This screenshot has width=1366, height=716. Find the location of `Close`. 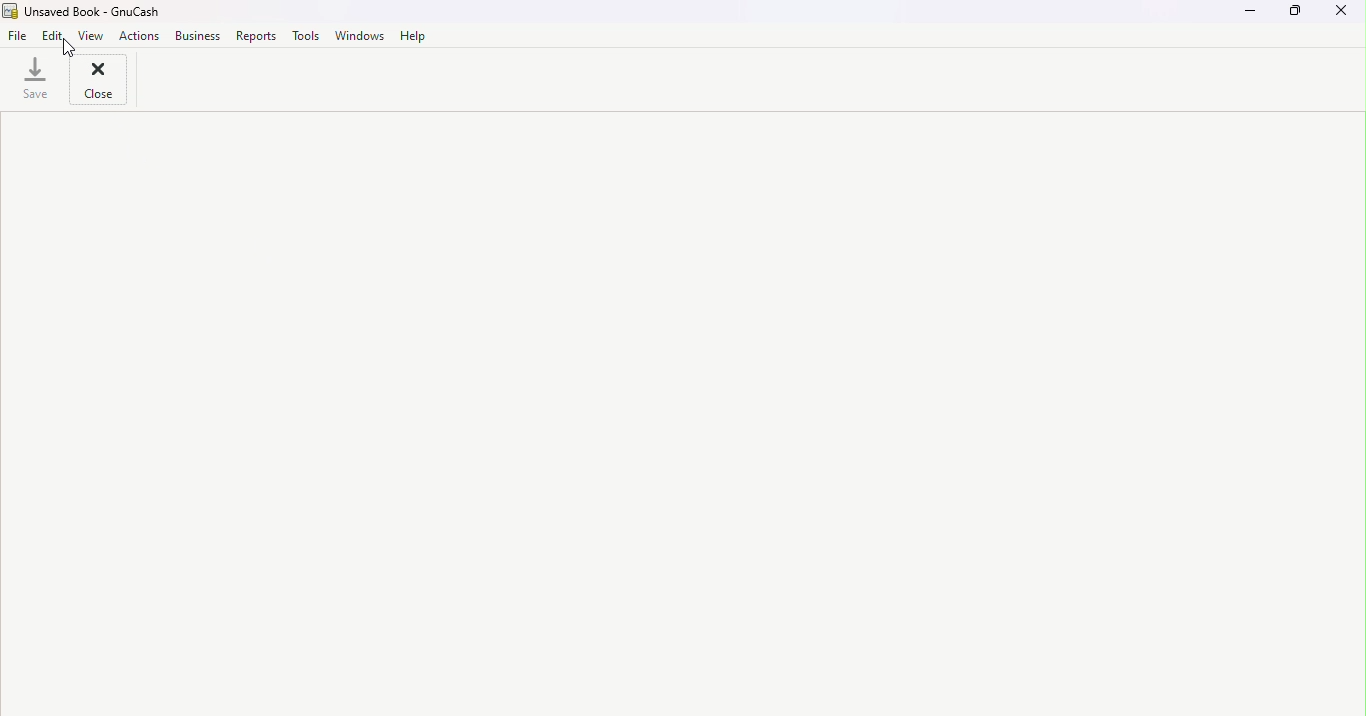

Close is located at coordinates (1344, 14).